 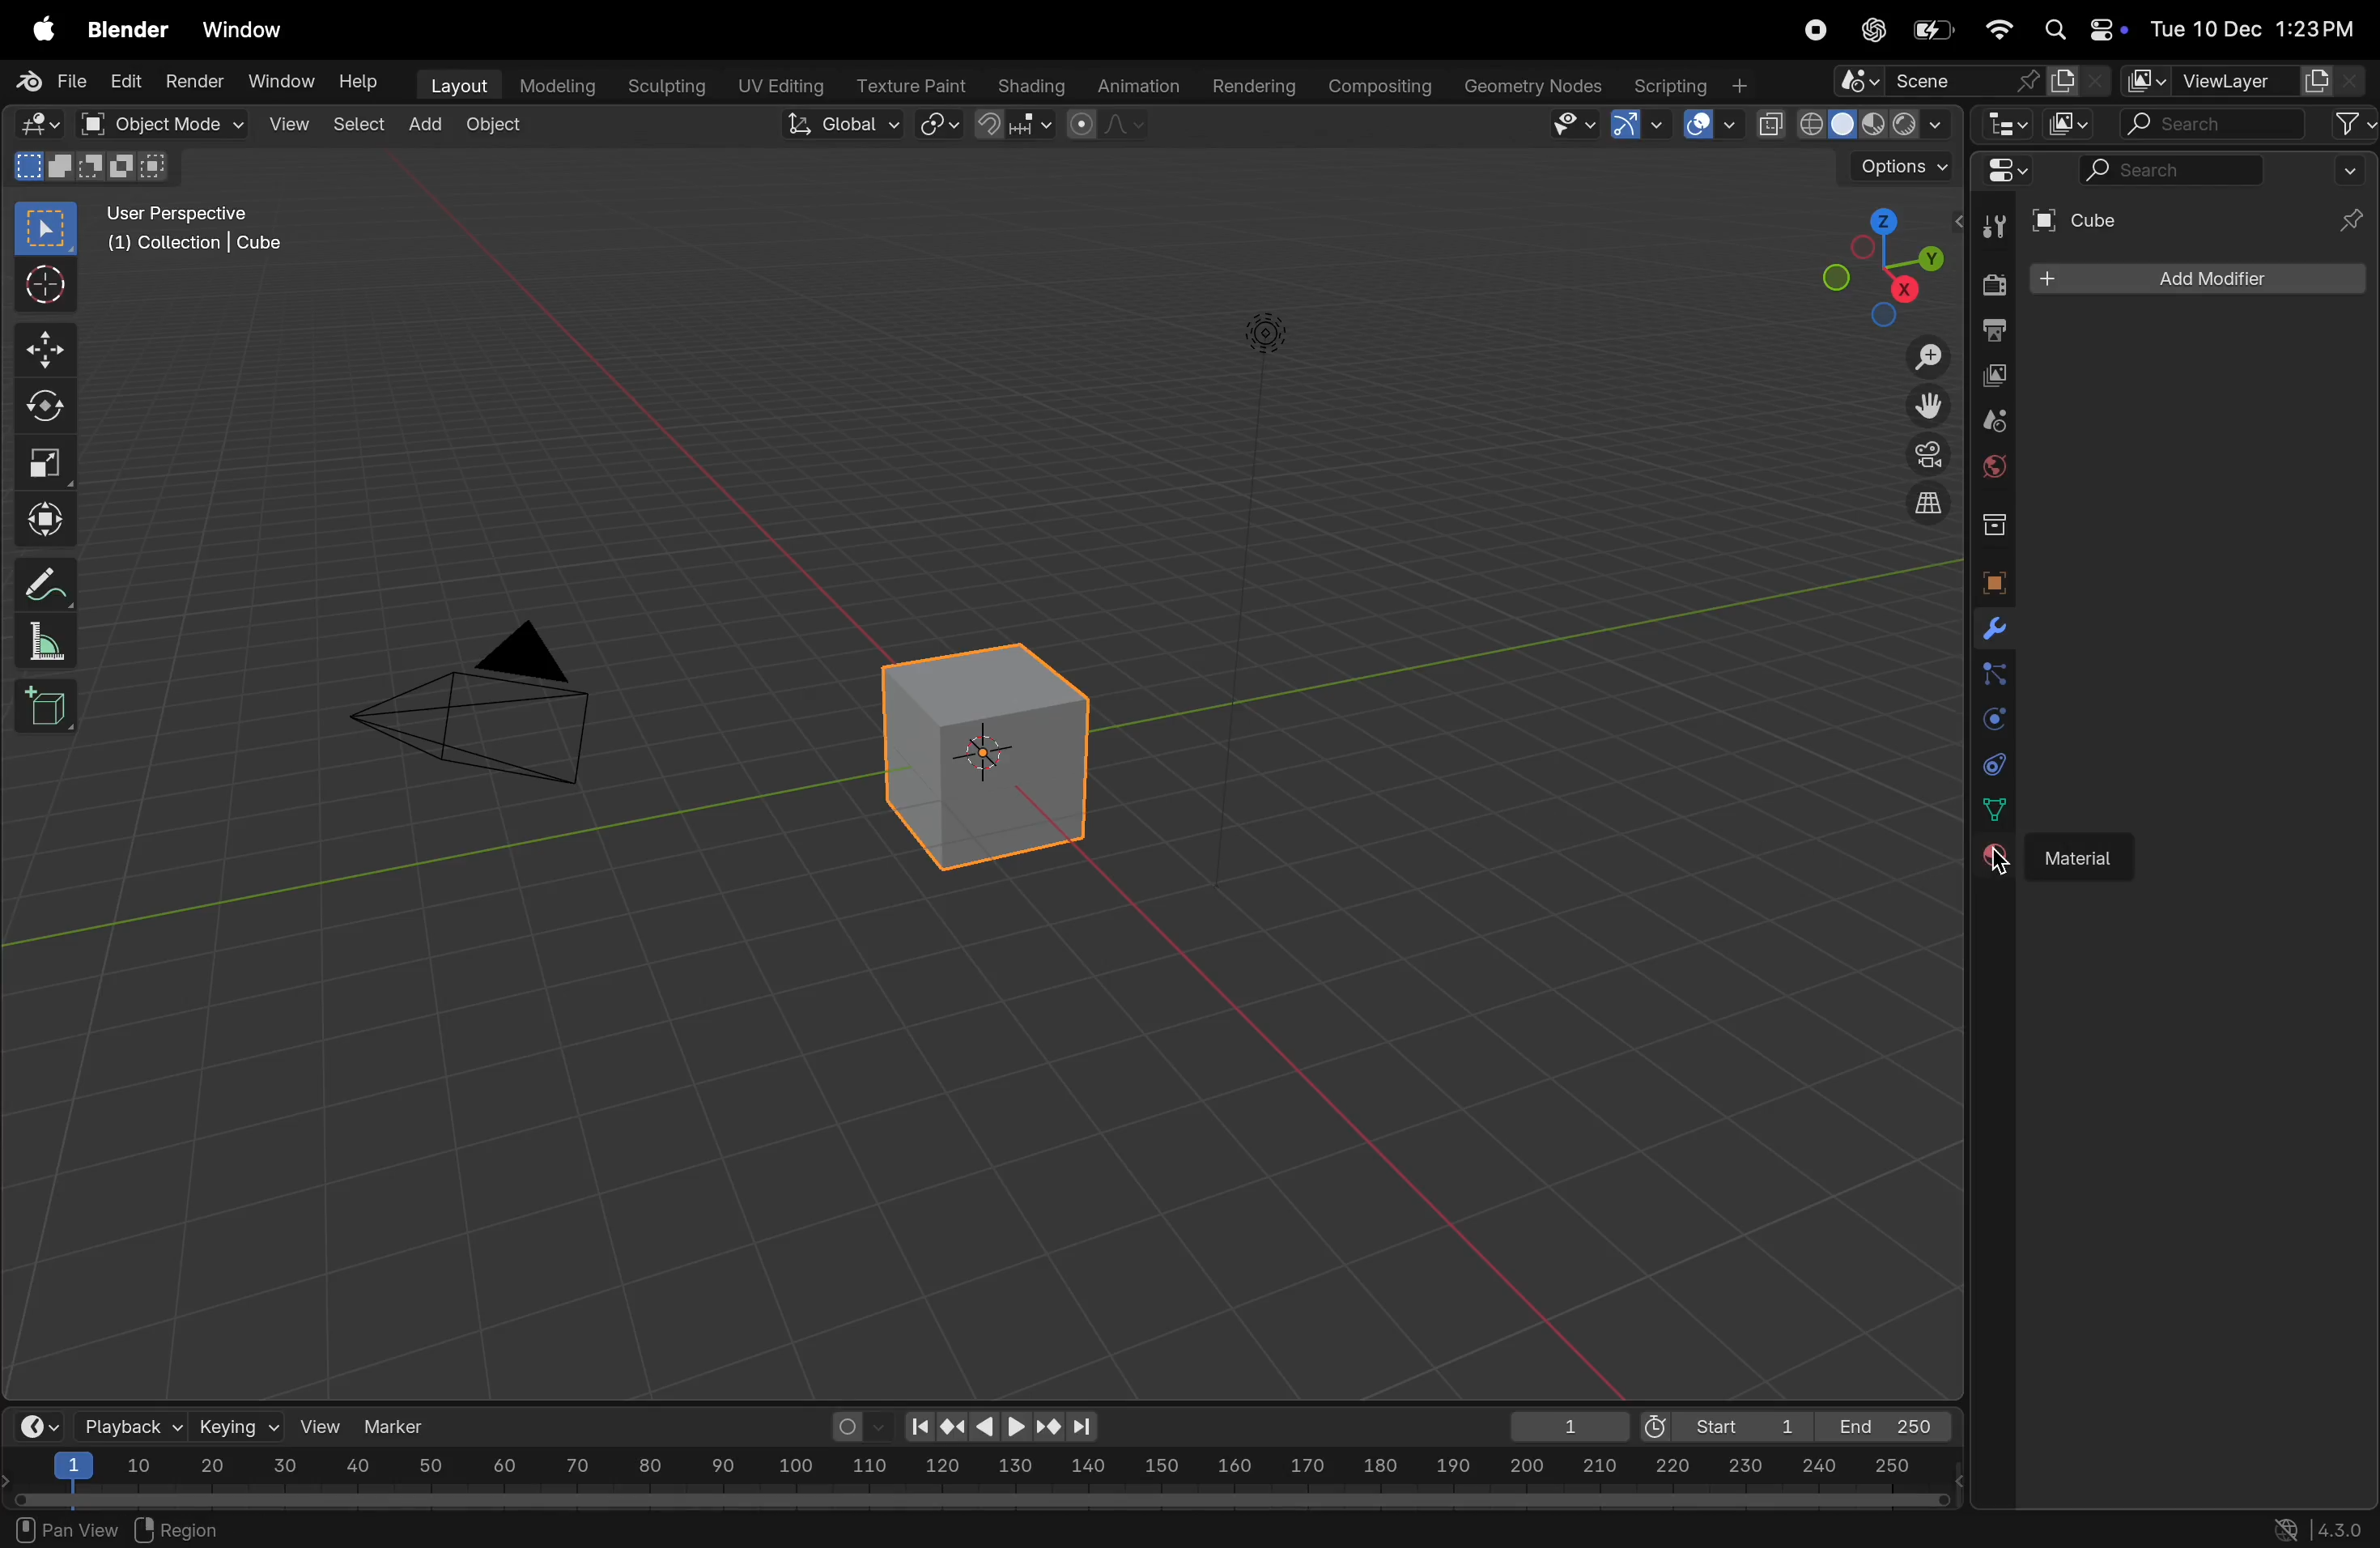 I want to click on output, so click(x=1994, y=330).